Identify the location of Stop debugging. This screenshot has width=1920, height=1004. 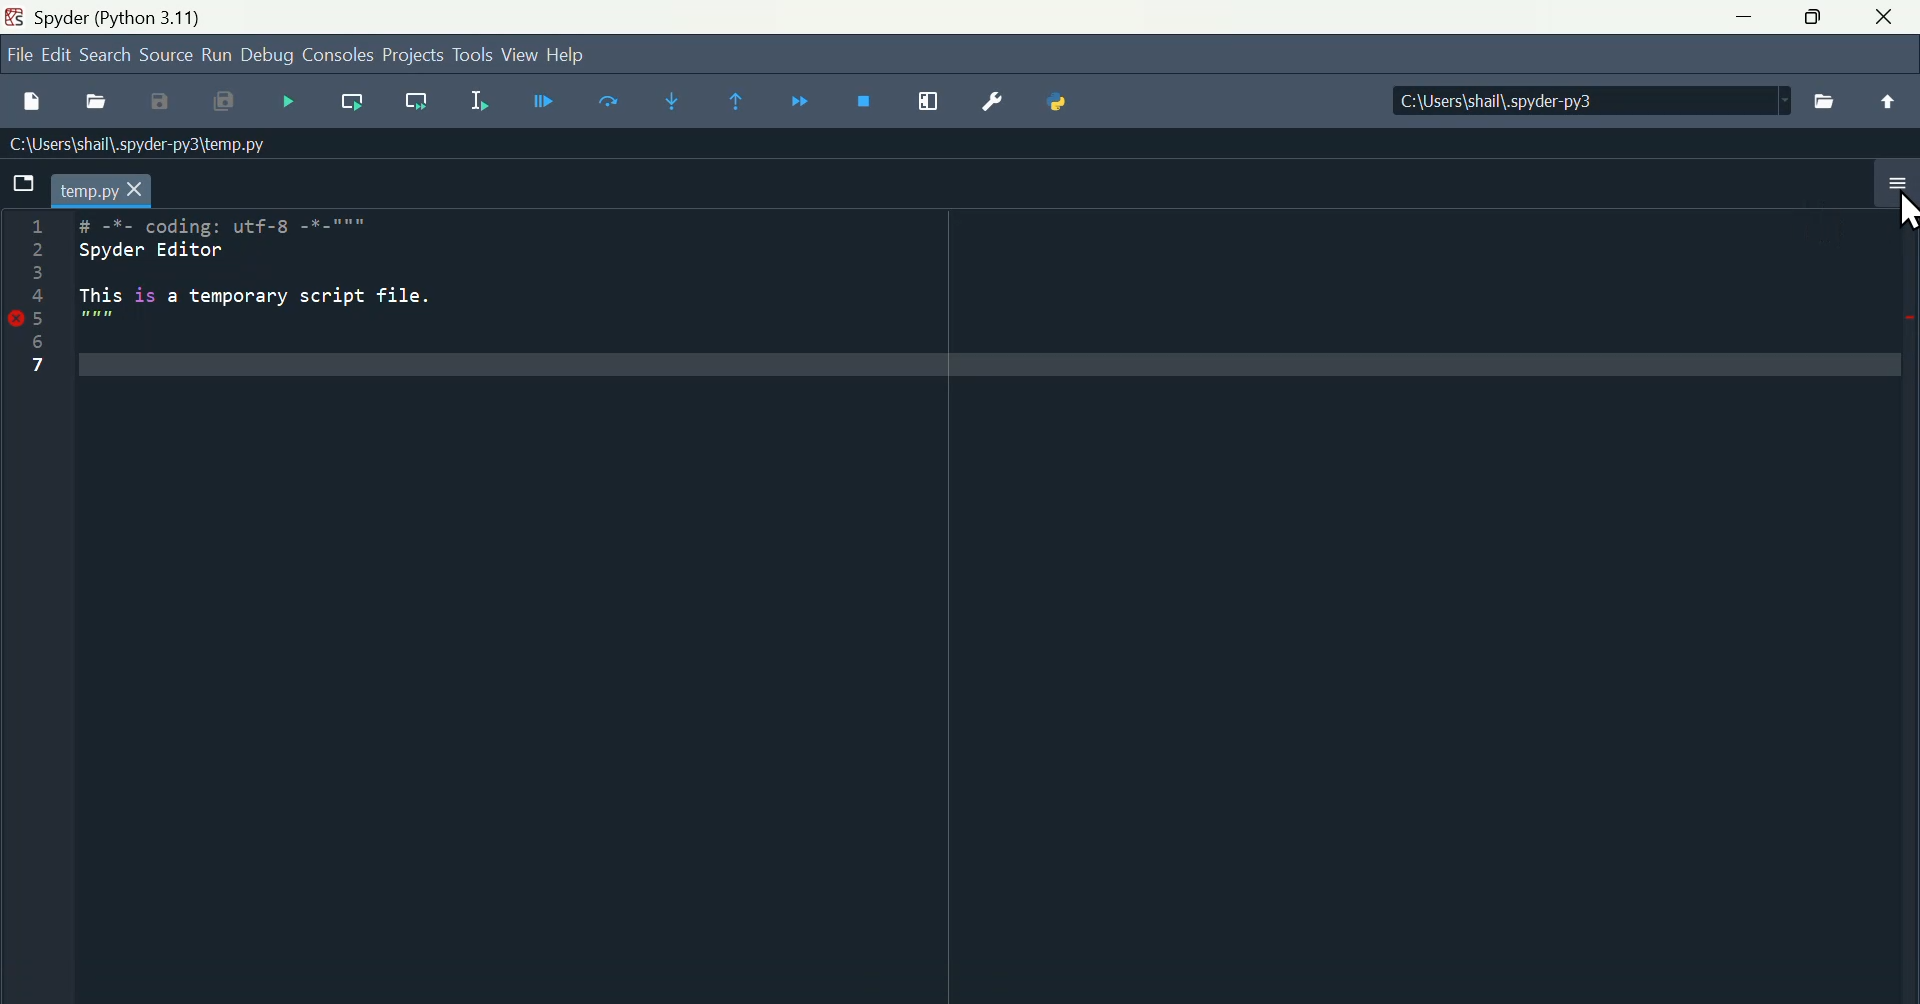
(870, 107).